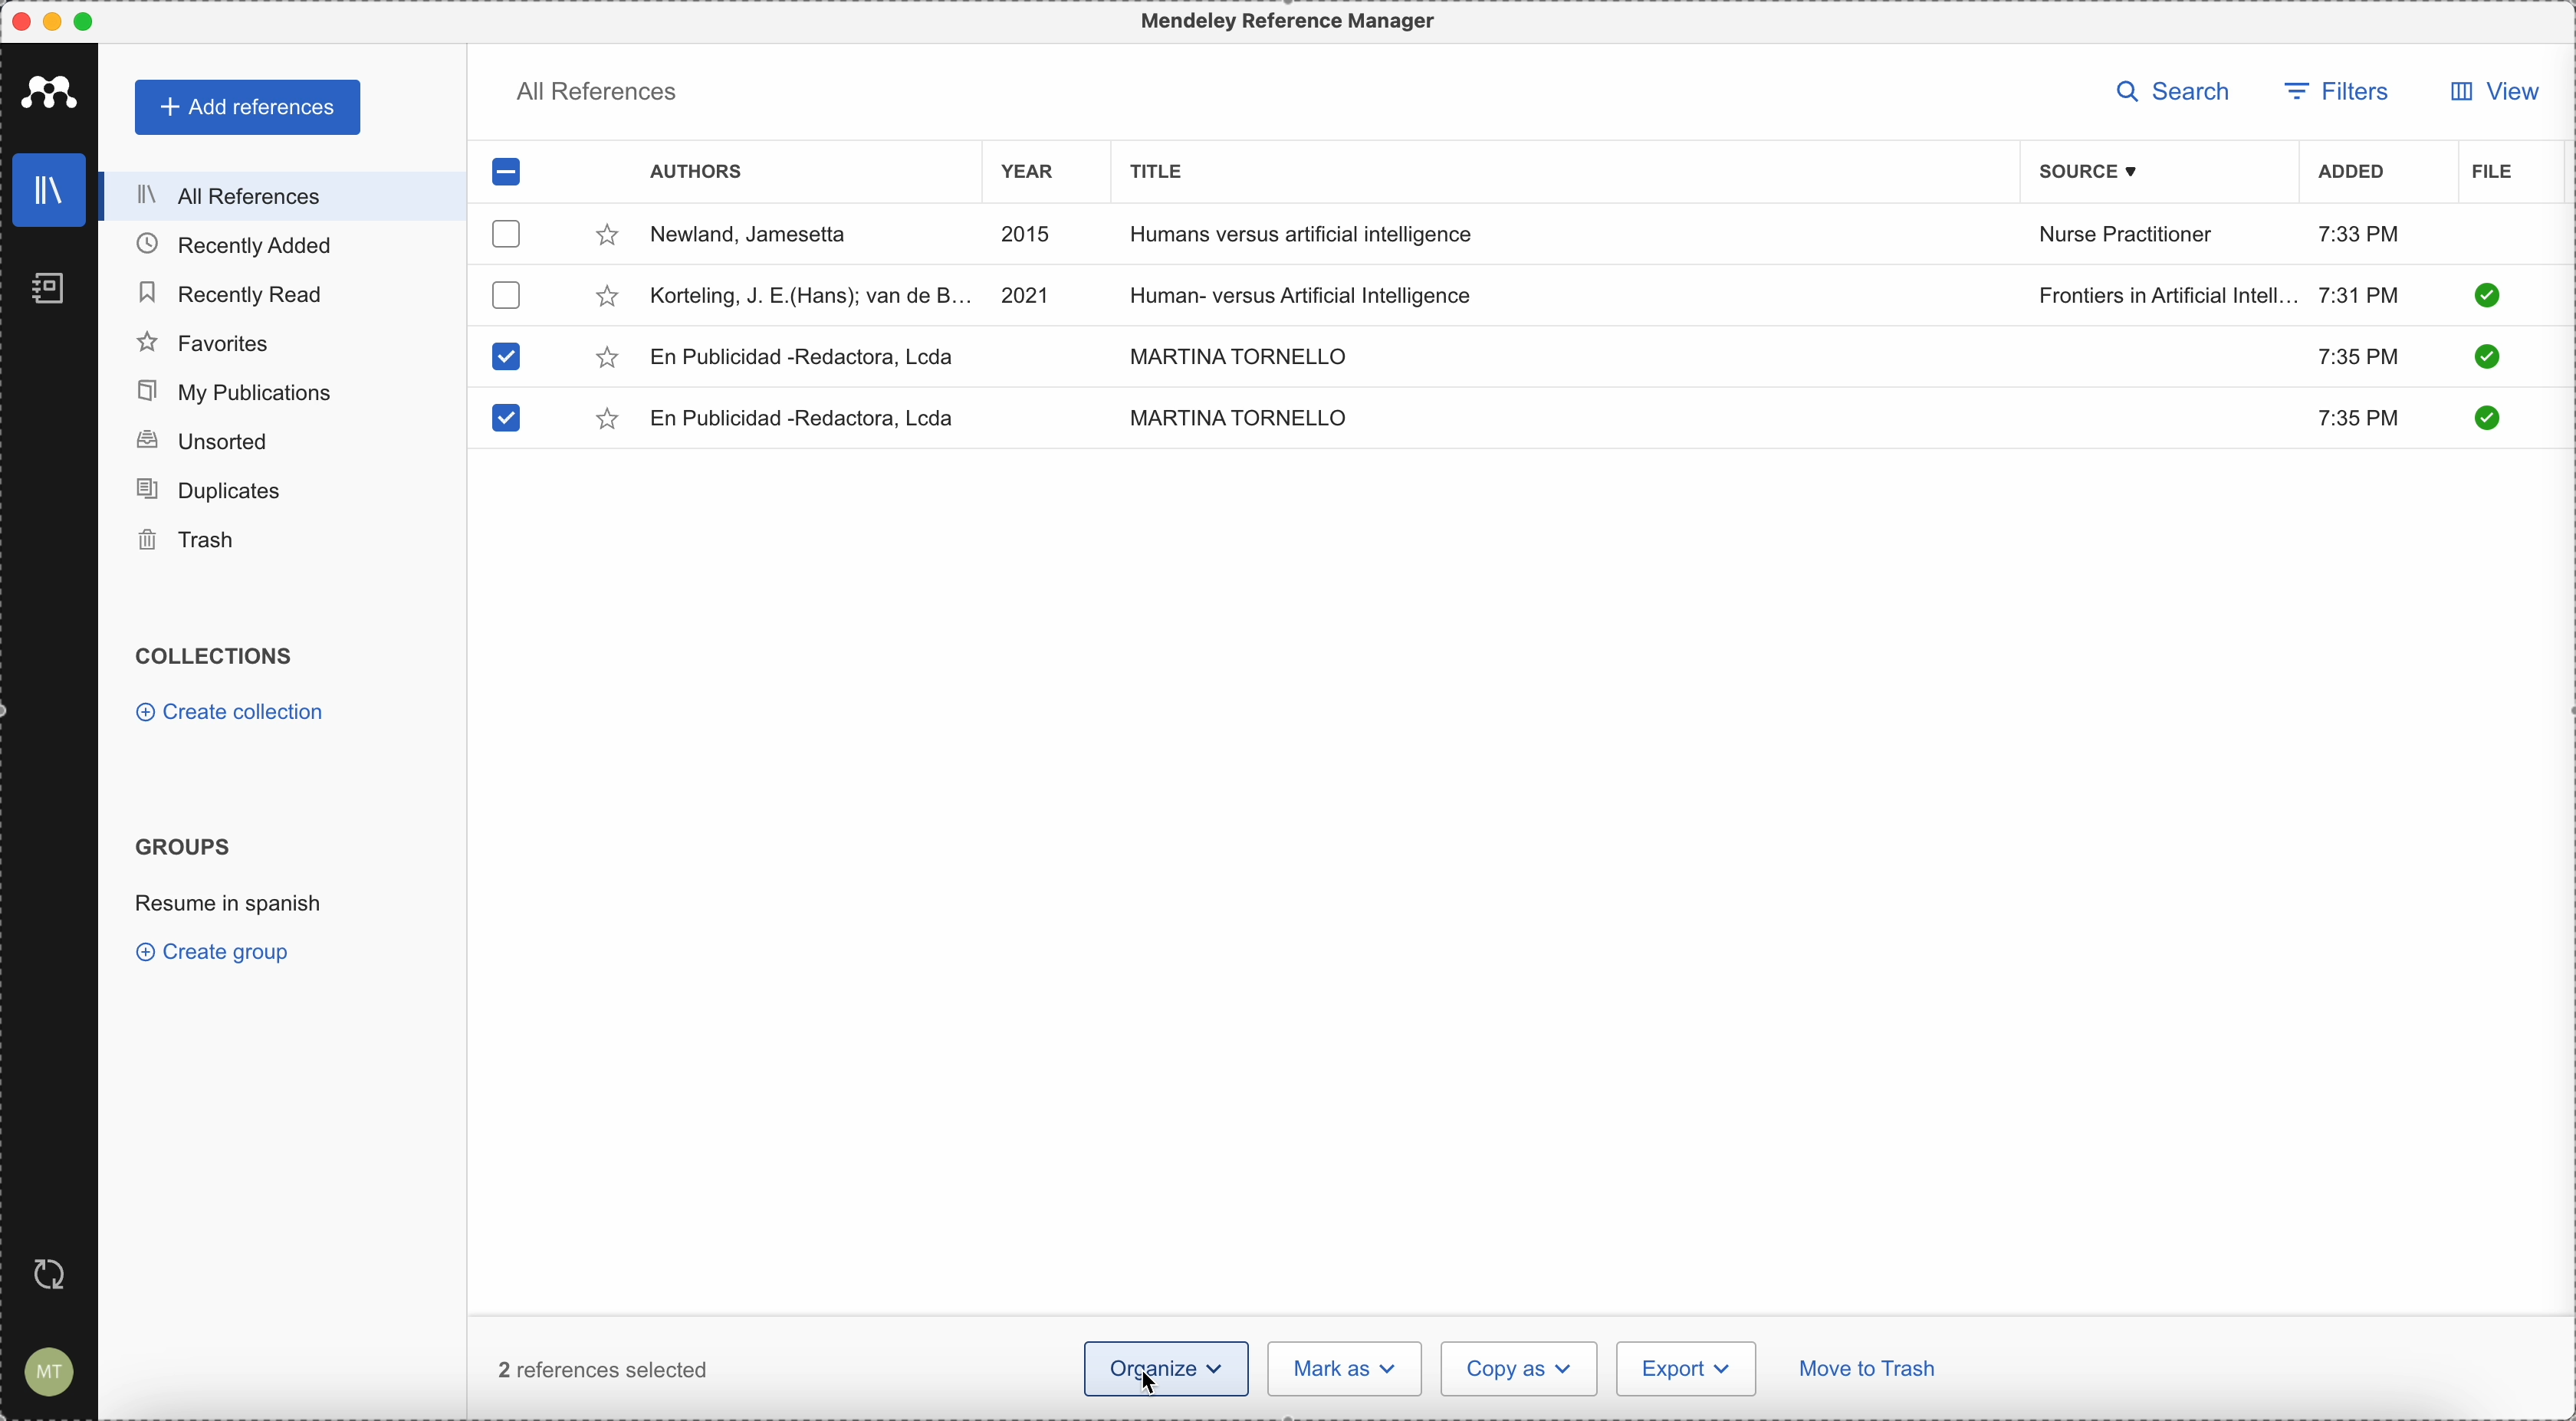 The width and height of the screenshot is (2576, 1421). What do you see at coordinates (2359, 233) in the screenshot?
I see `7:33 PM` at bounding box center [2359, 233].